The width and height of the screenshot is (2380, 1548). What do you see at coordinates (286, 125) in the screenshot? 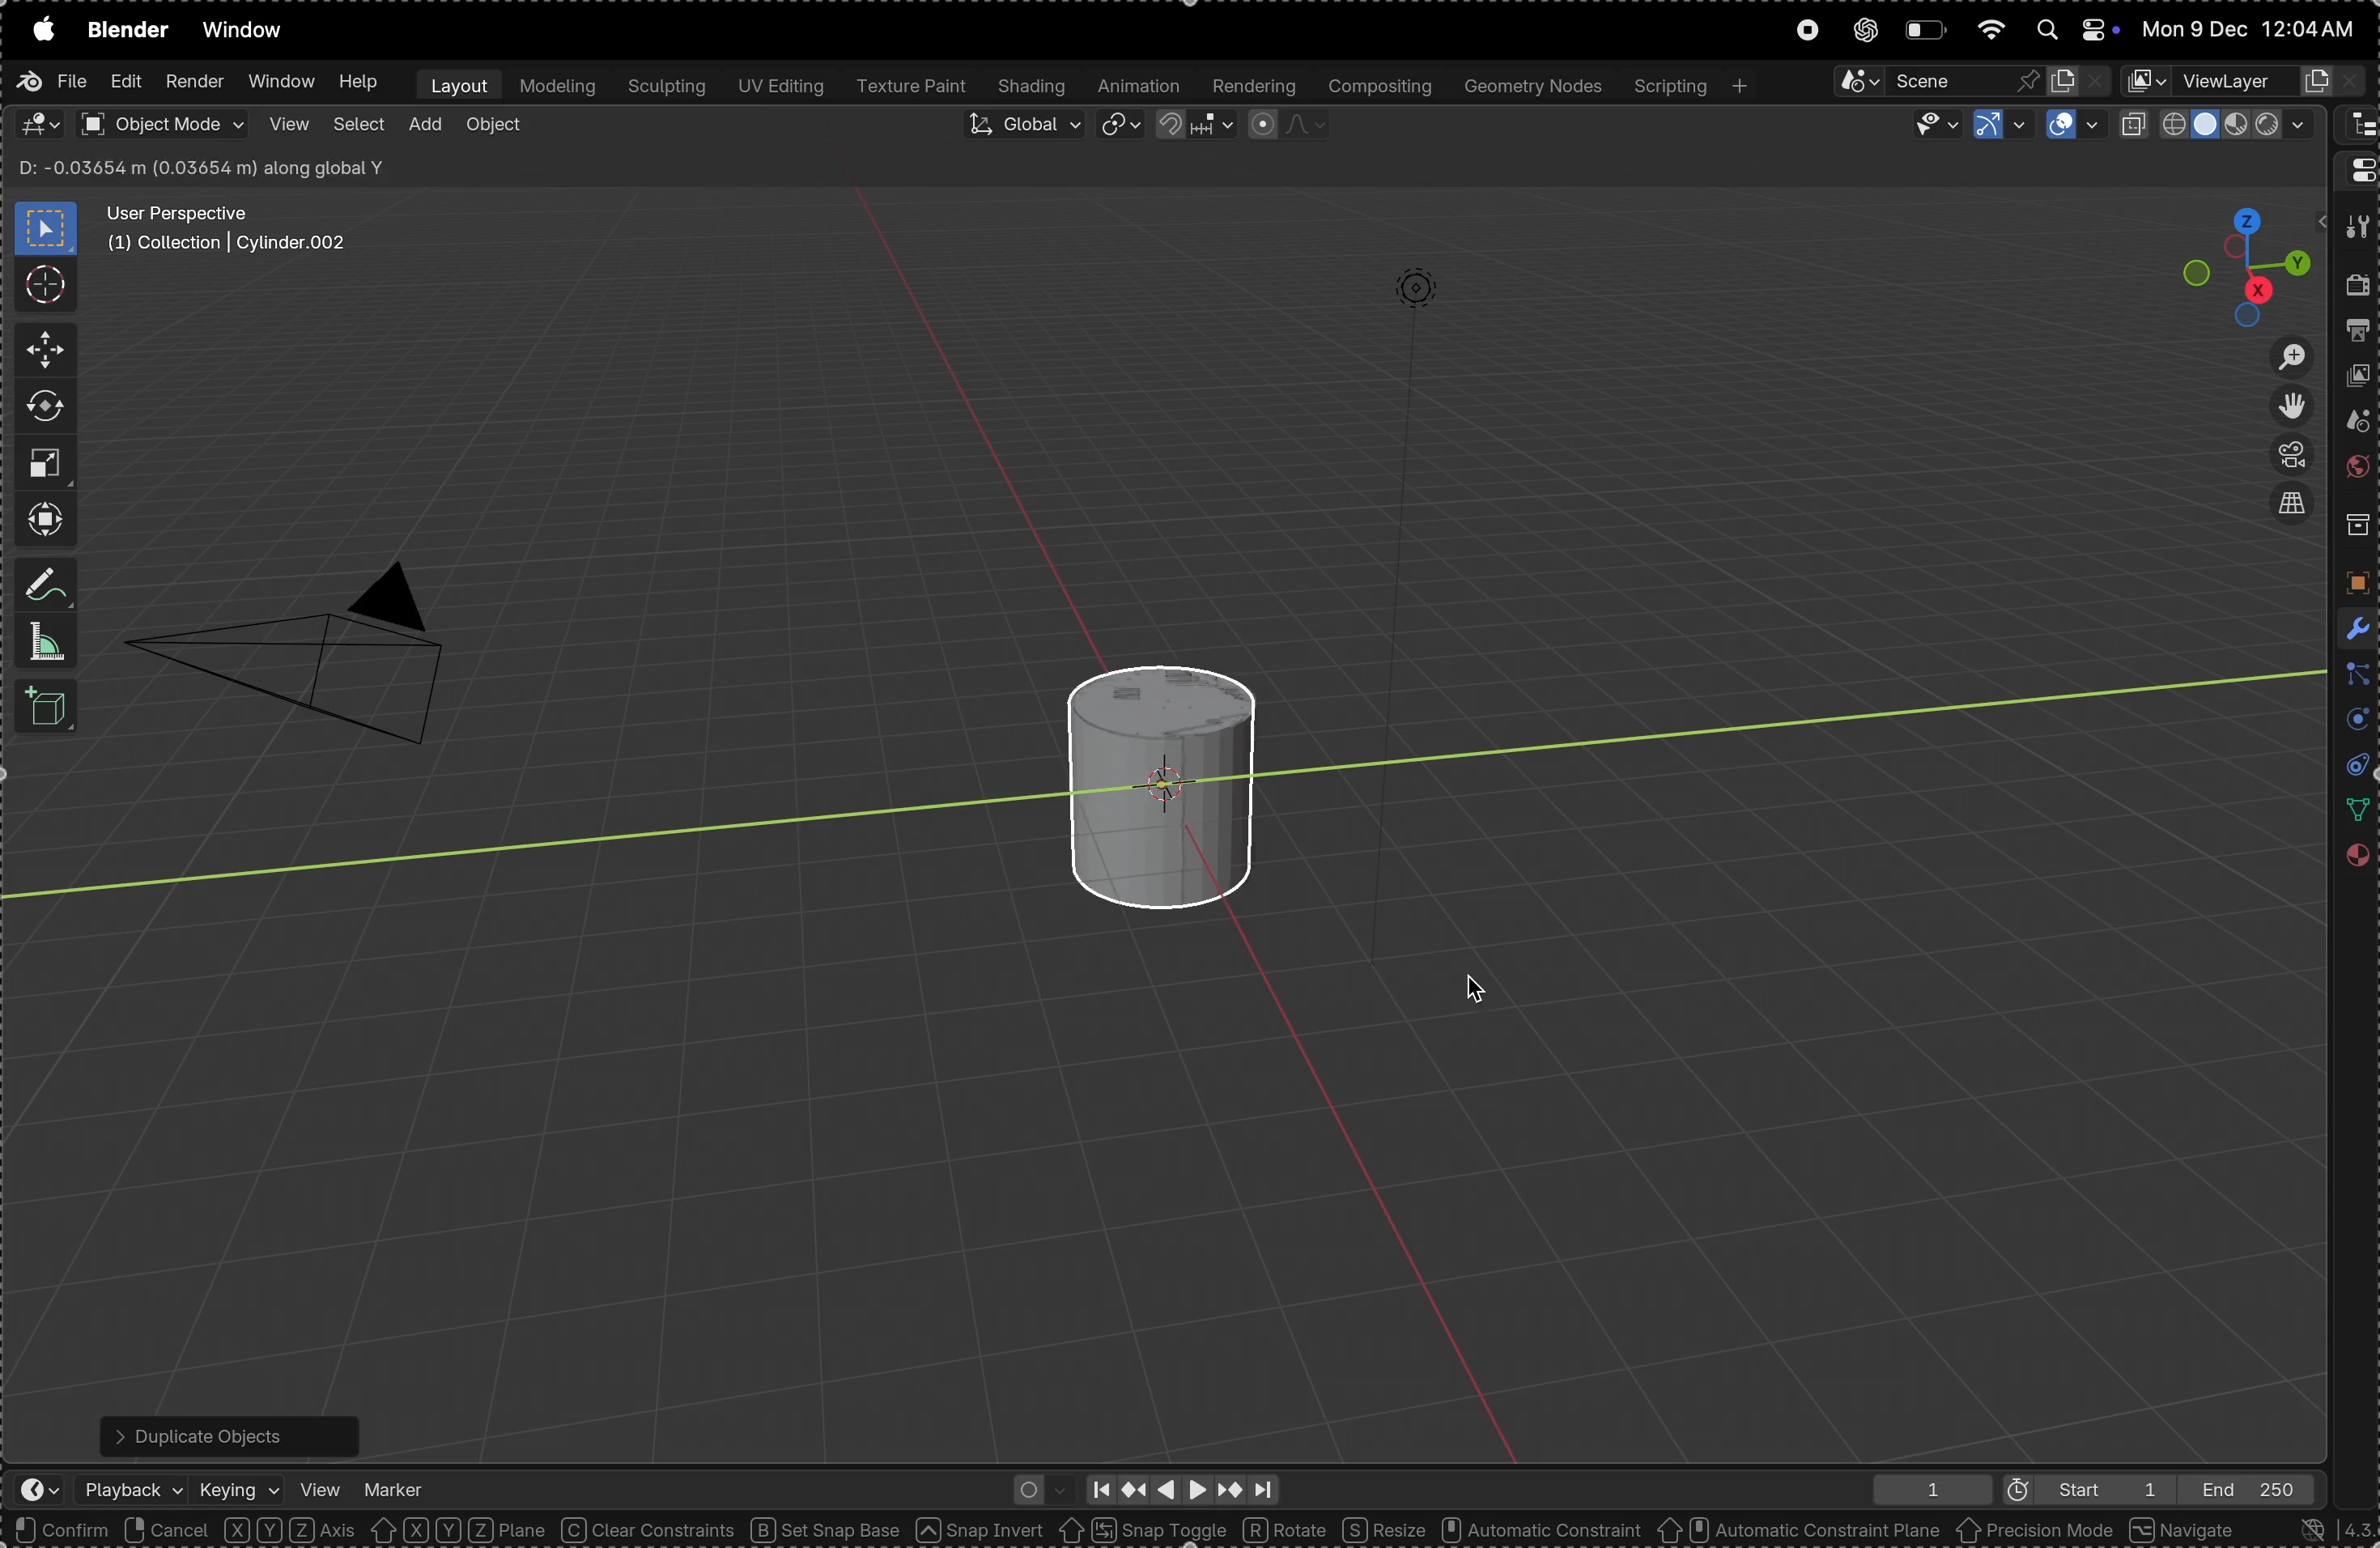
I see `view` at bounding box center [286, 125].